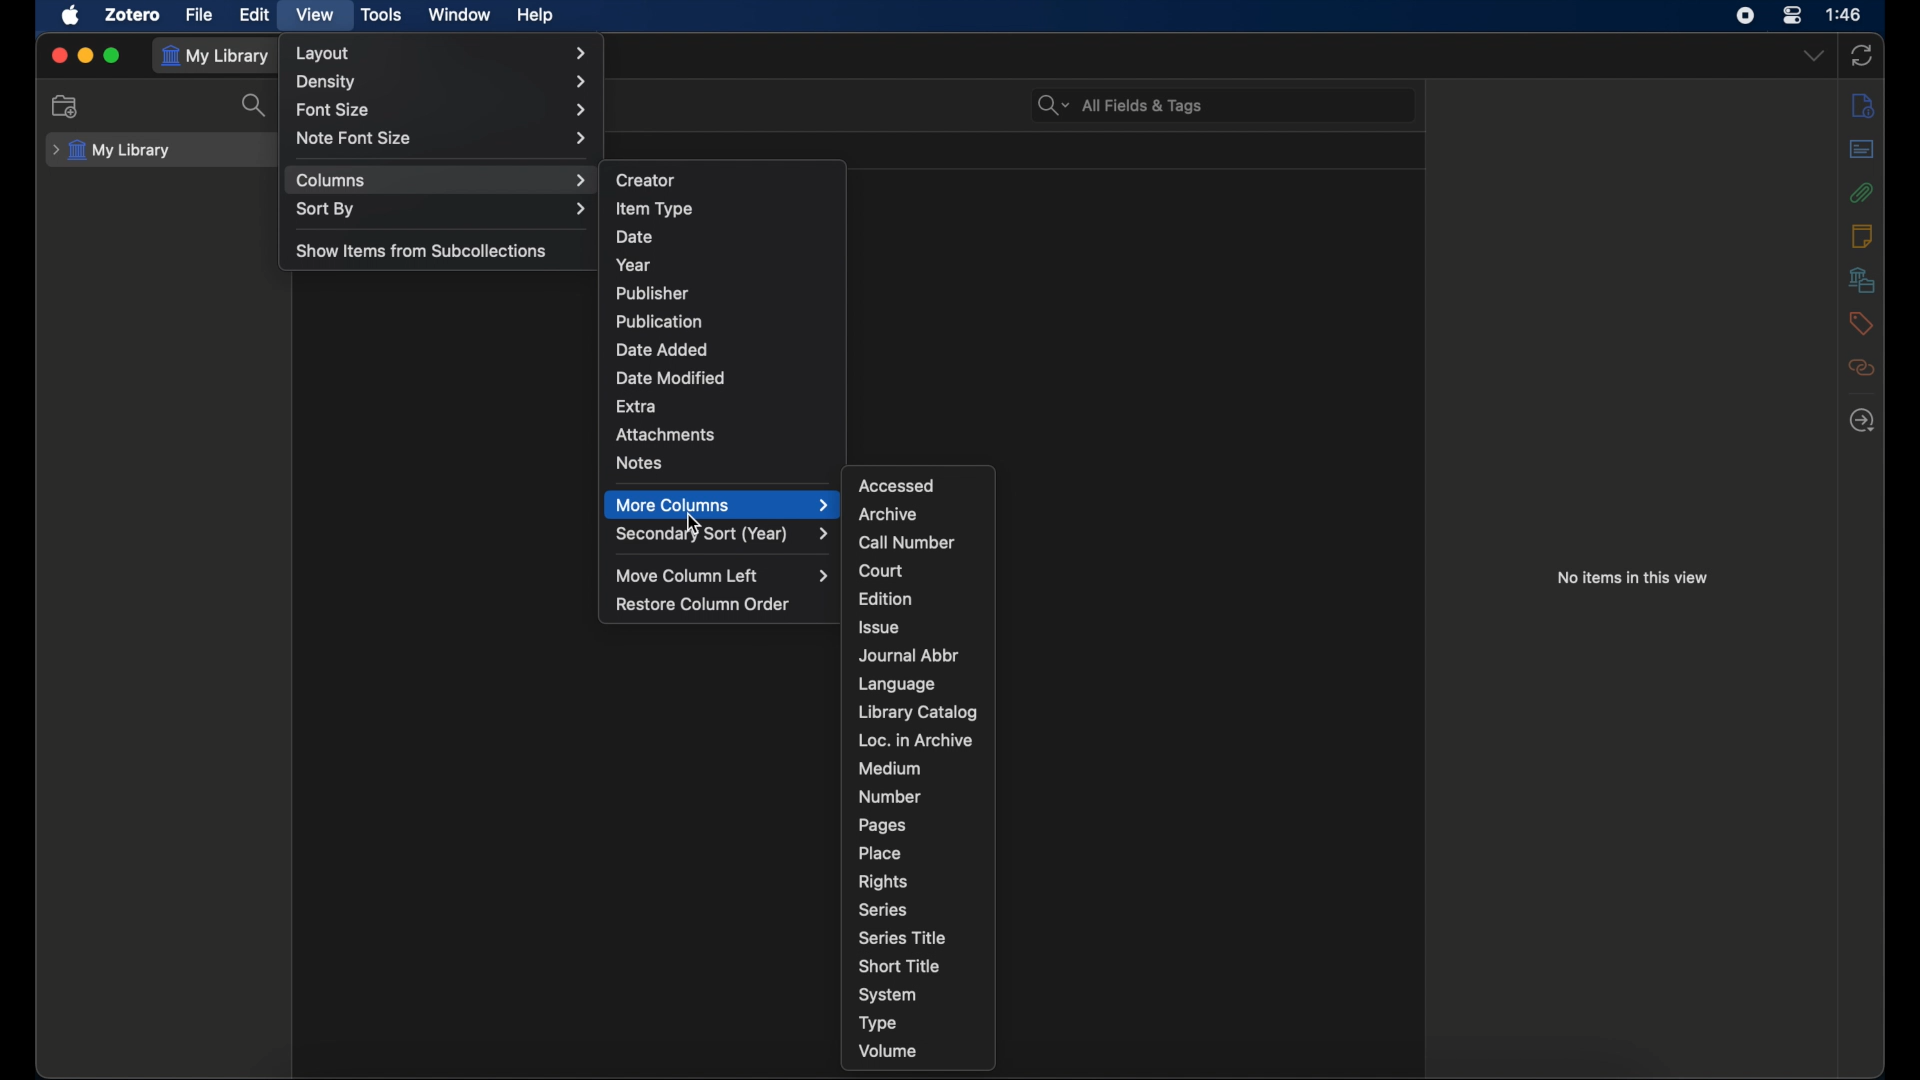  What do you see at coordinates (1862, 105) in the screenshot?
I see `info` at bounding box center [1862, 105].